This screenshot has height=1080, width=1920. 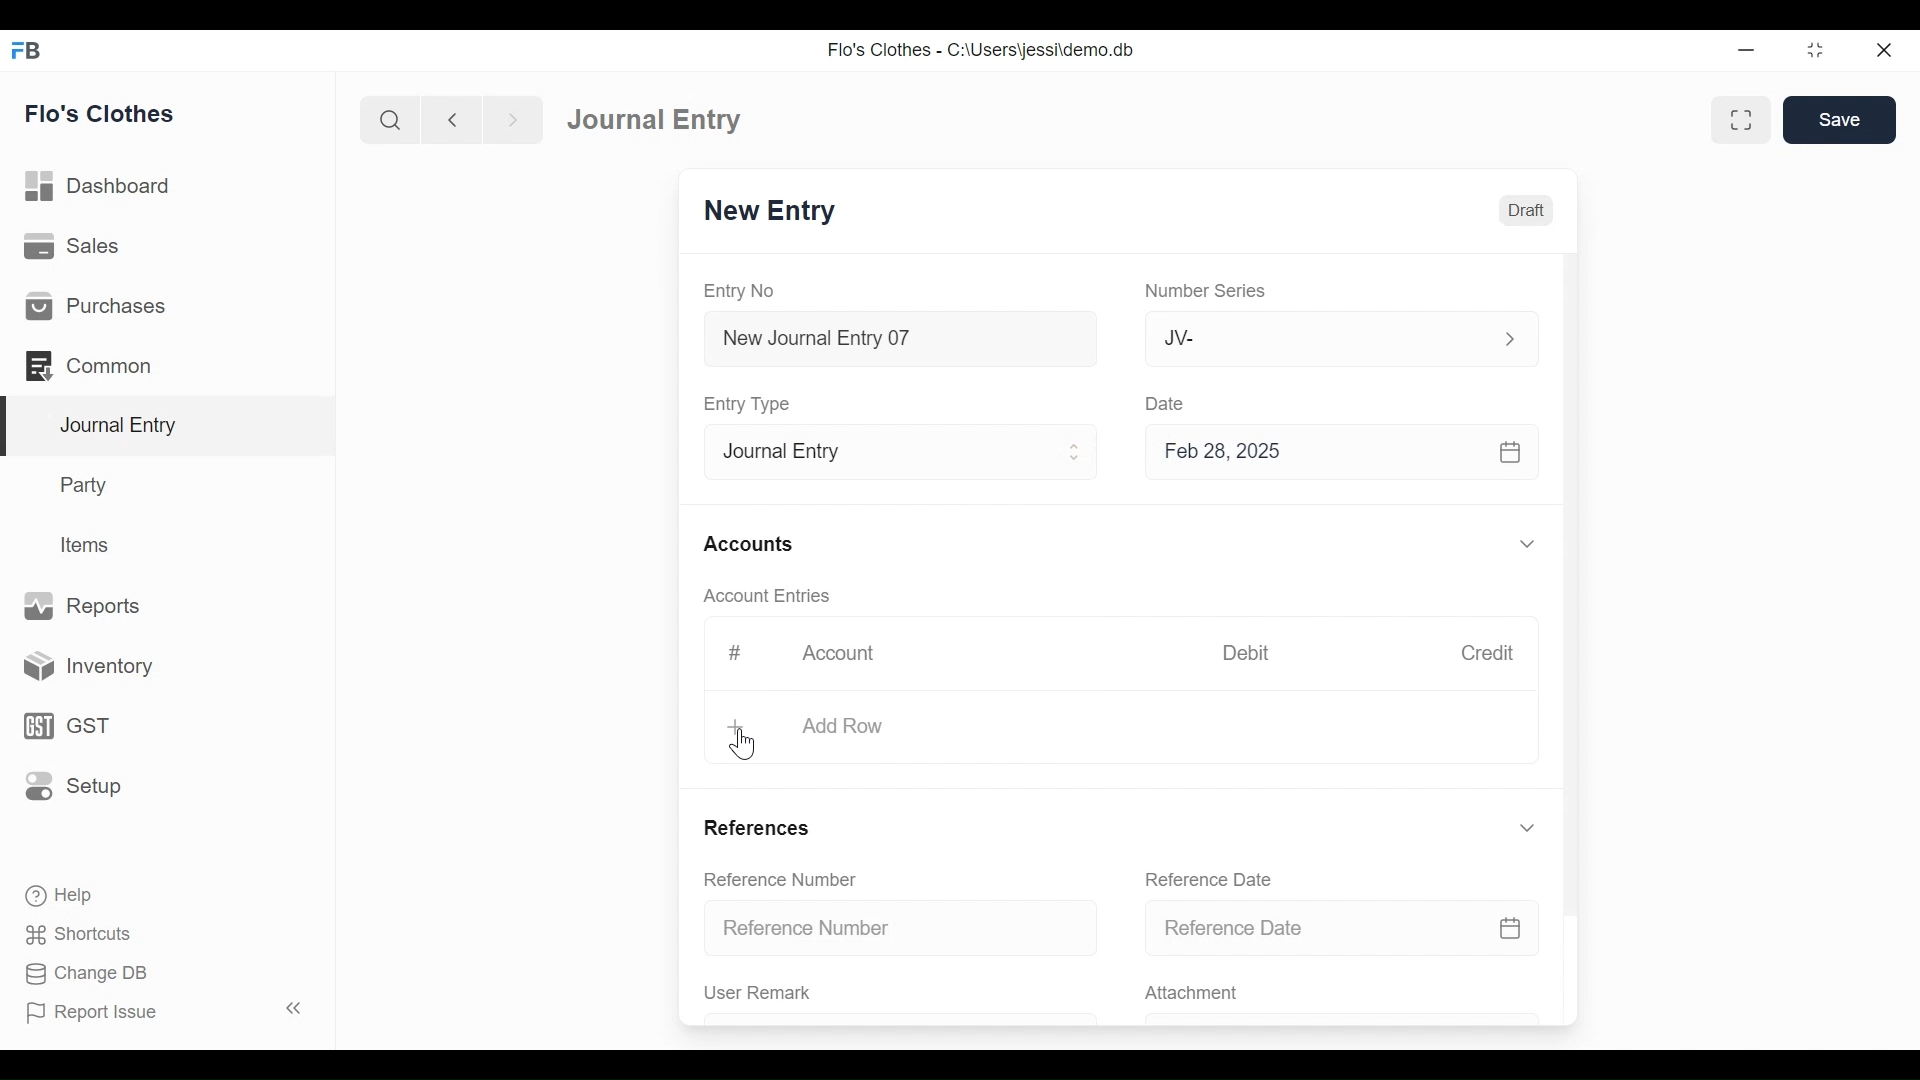 I want to click on Dashboard, so click(x=99, y=185).